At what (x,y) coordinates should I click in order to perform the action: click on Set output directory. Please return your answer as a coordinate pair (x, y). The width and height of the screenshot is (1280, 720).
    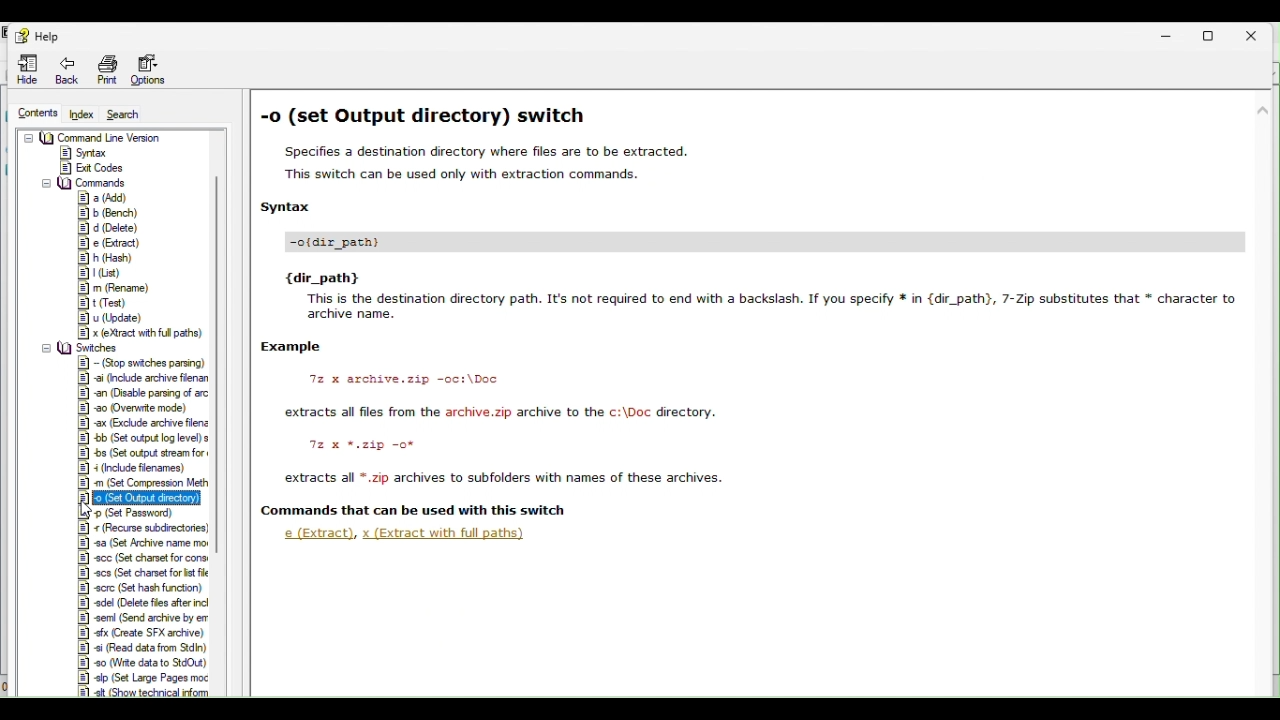
    Looking at the image, I should click on (138, 497).